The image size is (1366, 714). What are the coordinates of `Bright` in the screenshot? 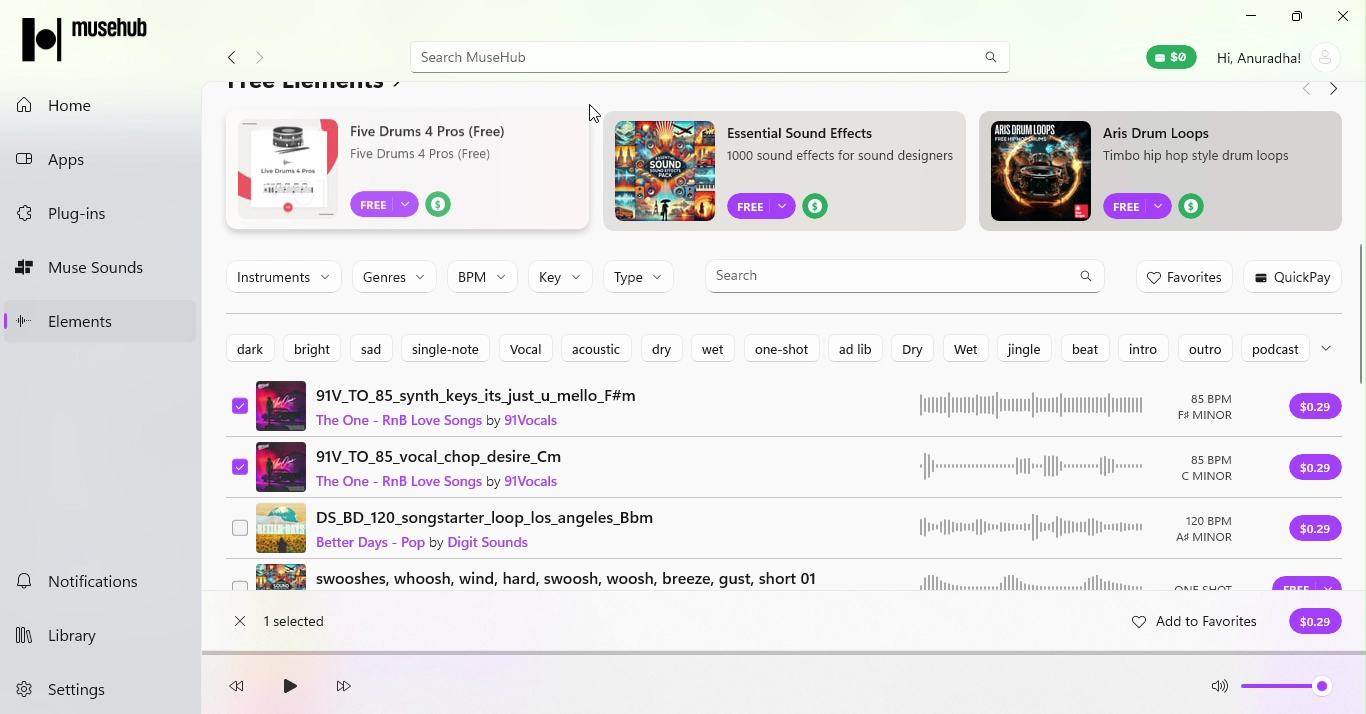 It's located at (306, 346).